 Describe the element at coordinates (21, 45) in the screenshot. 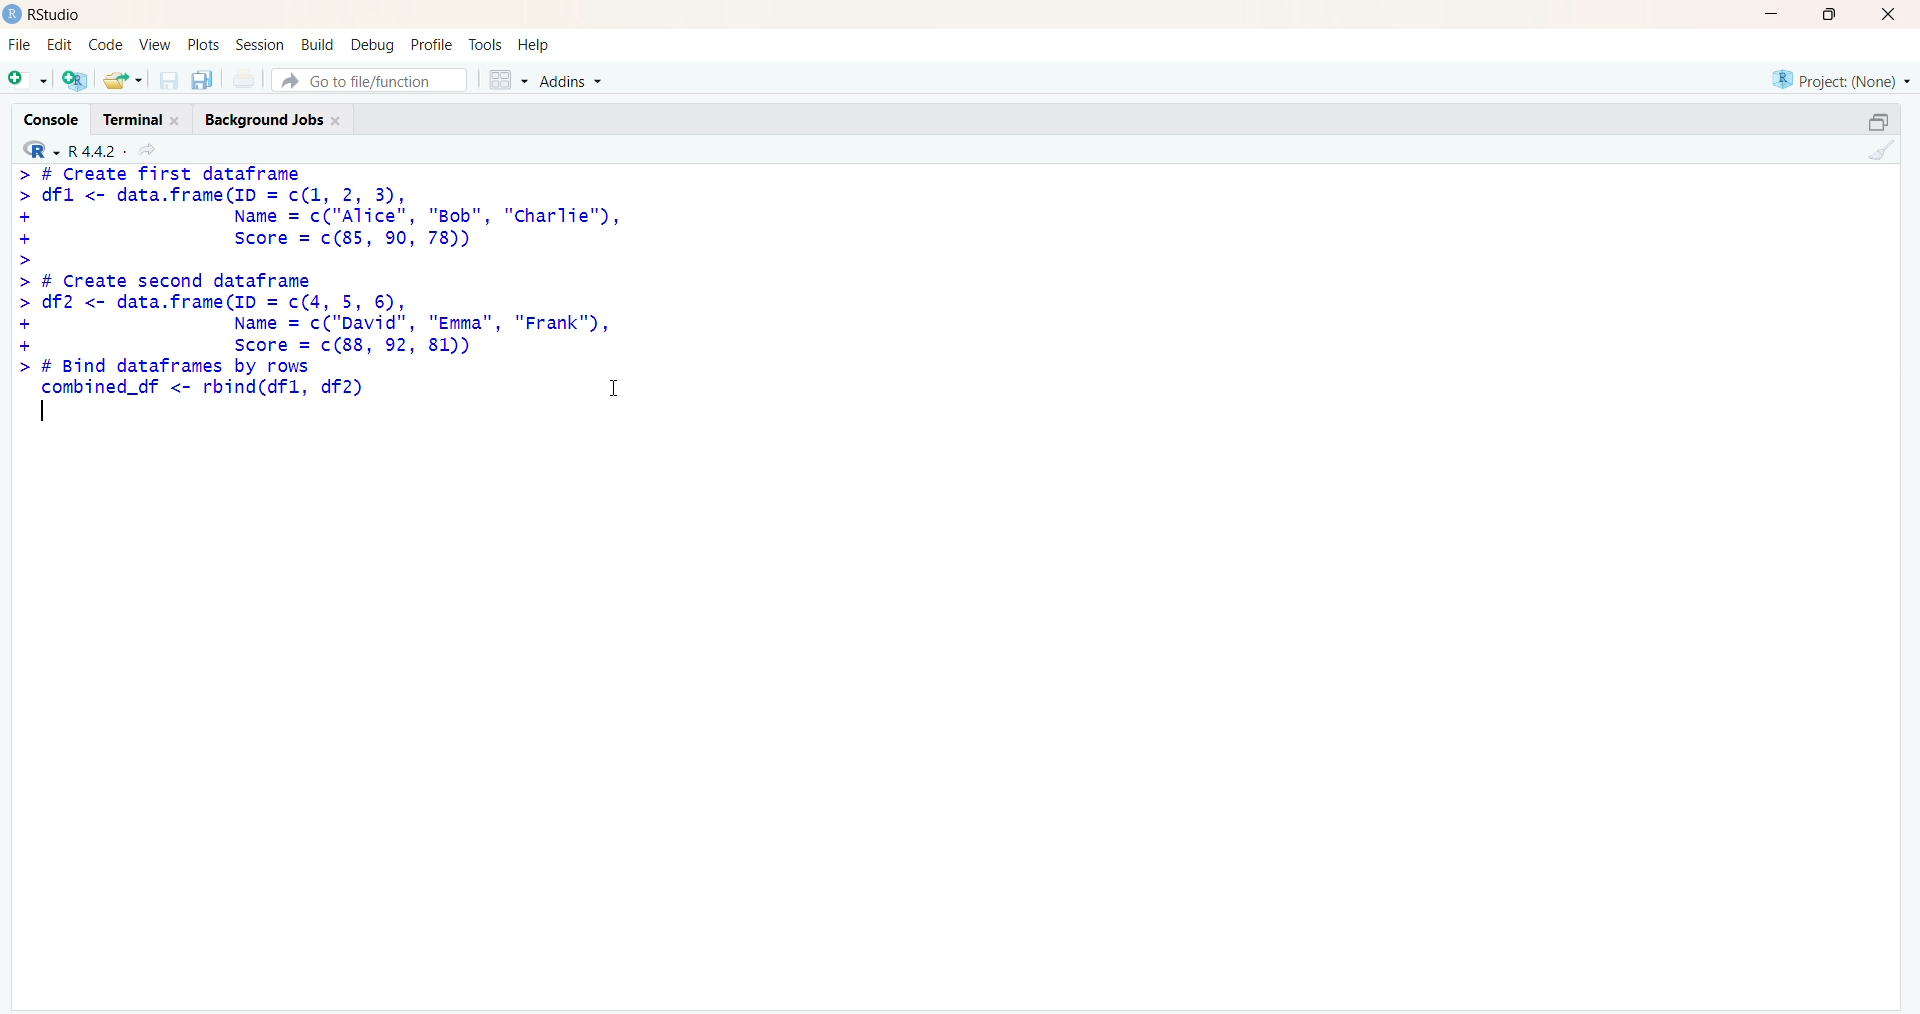

I see `File` at that location.